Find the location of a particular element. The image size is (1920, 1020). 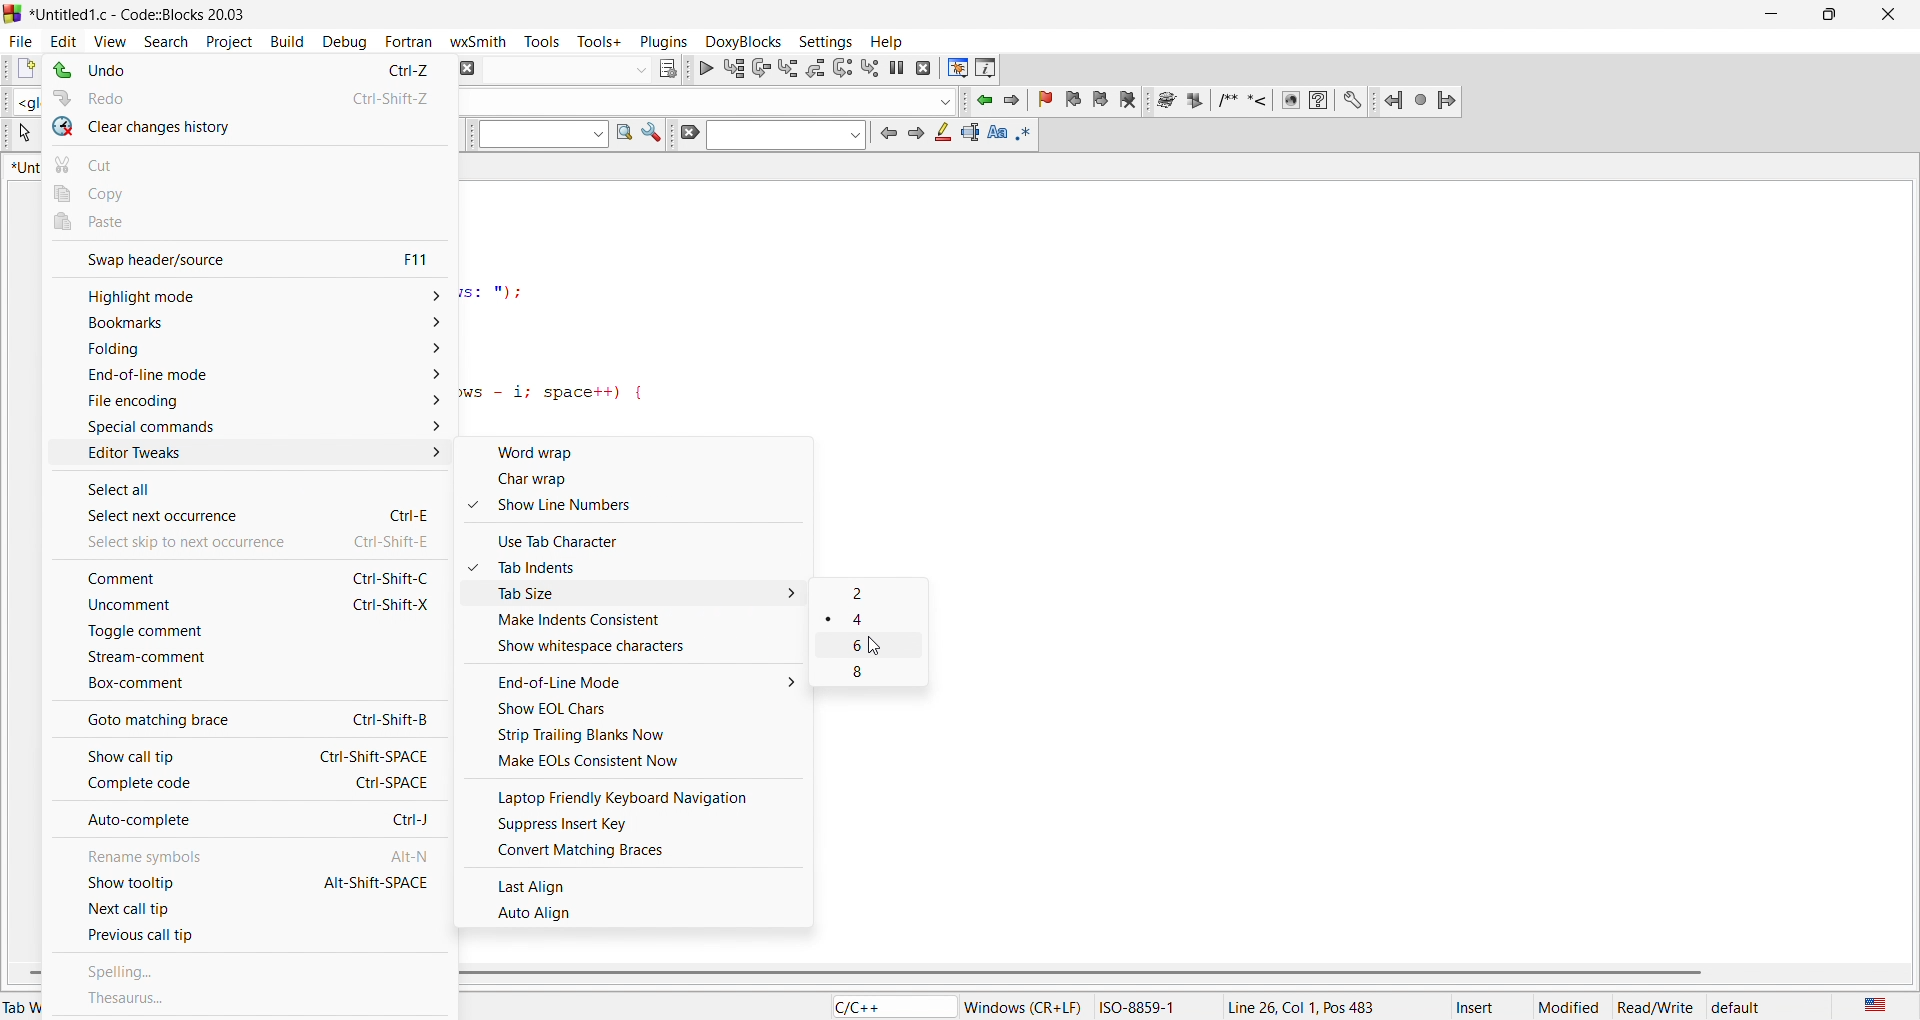

redo is located at coordinates (182, 100).